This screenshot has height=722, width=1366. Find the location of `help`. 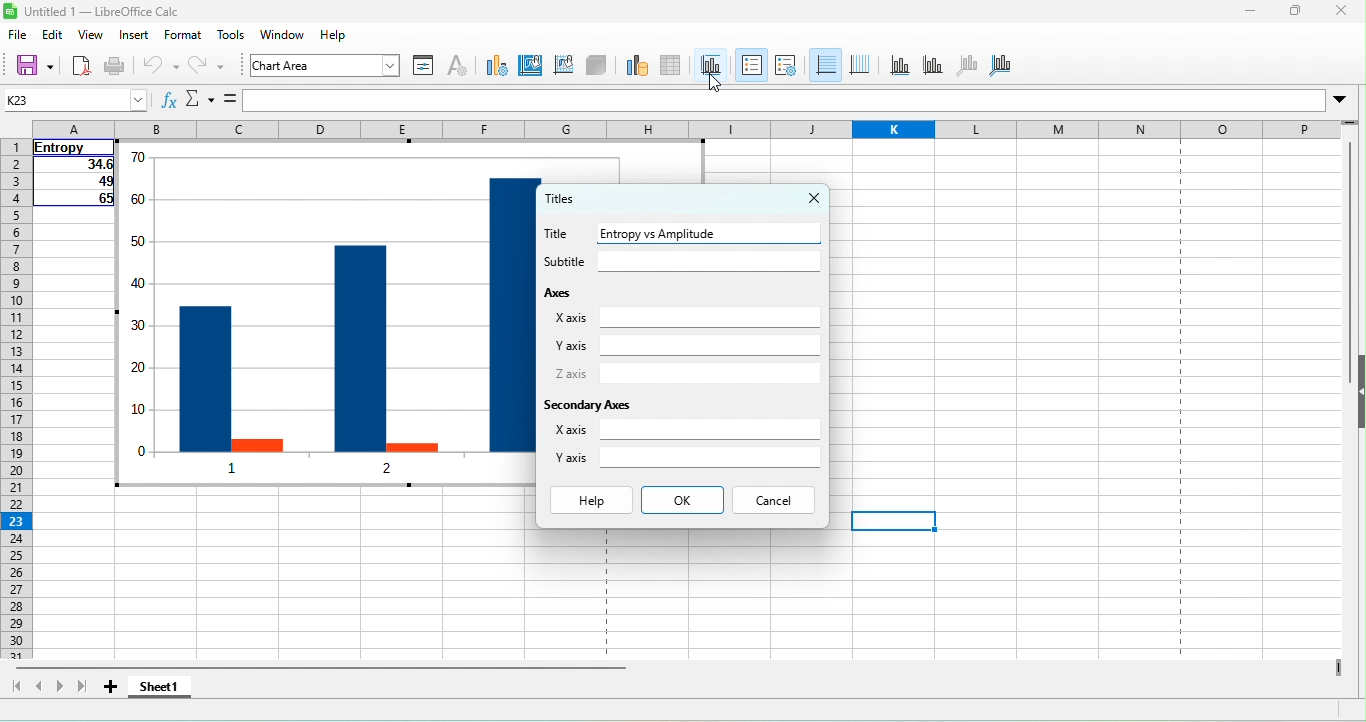

help is located at coordinates (589, 500).